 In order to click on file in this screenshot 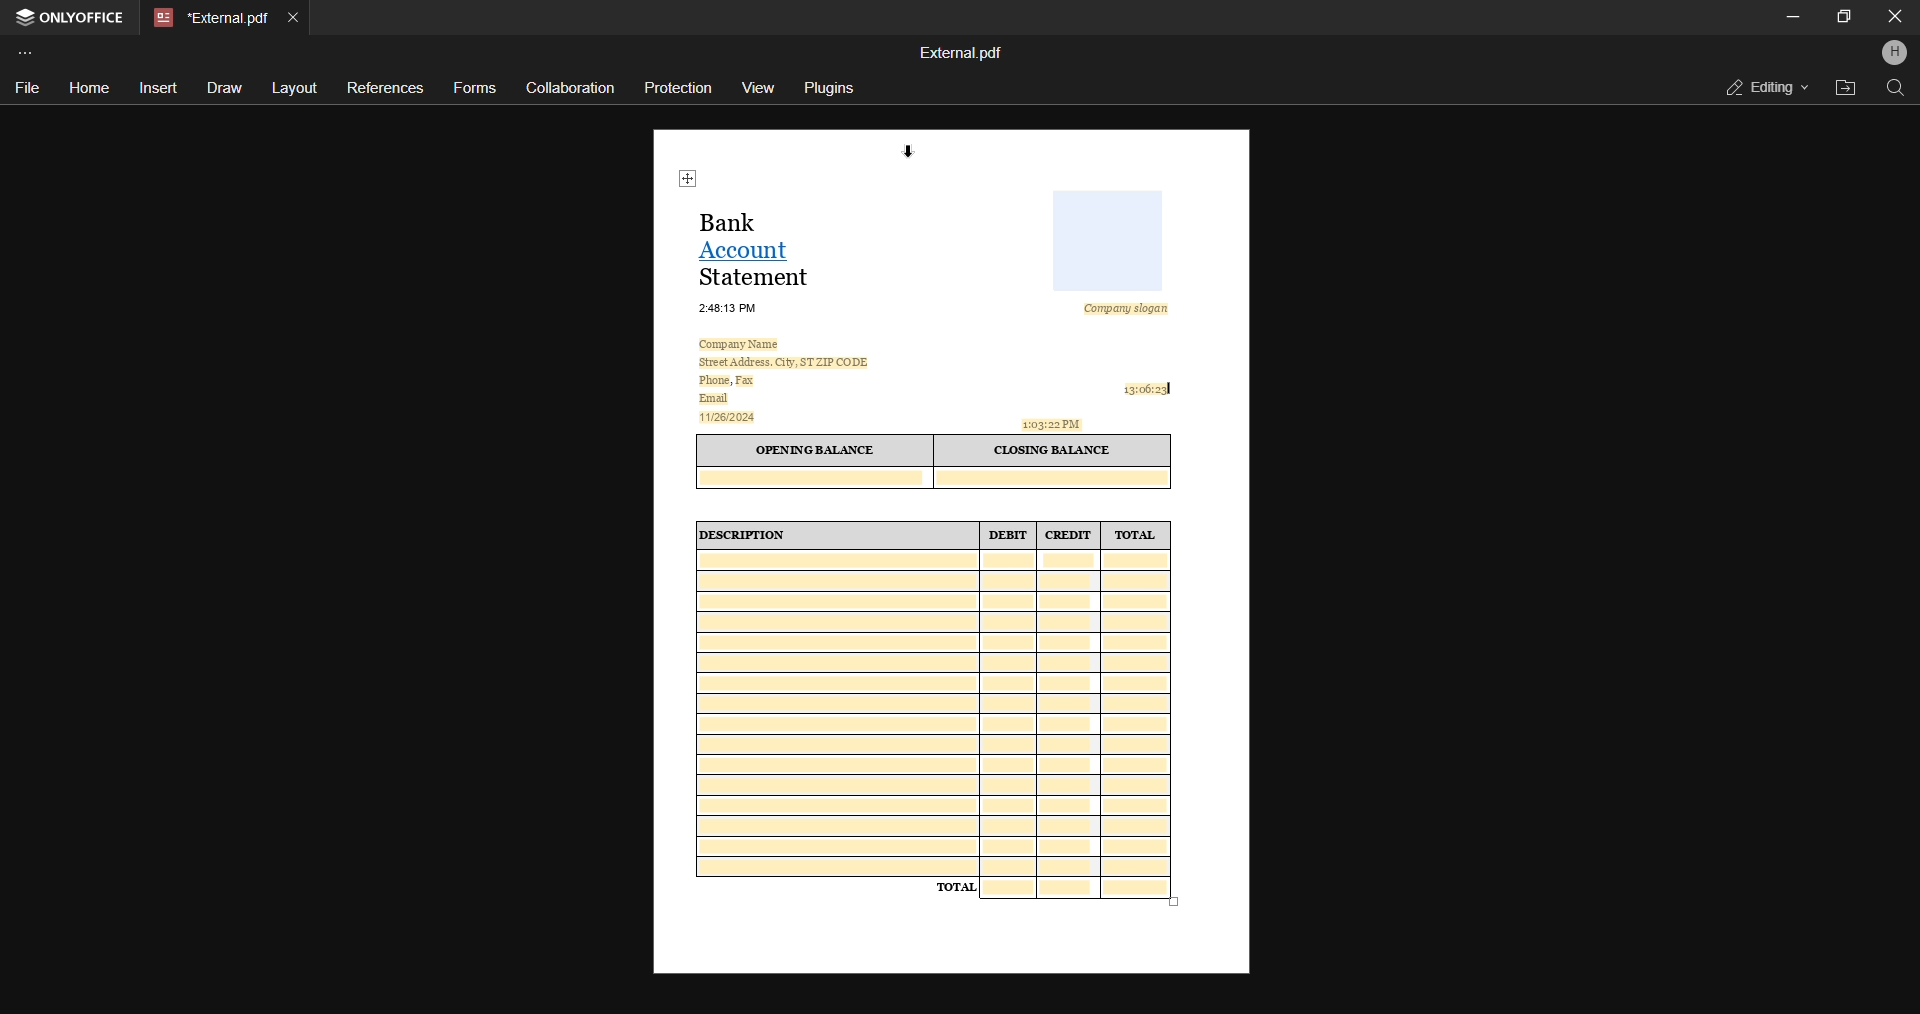, I will do `click(27, 86)`.